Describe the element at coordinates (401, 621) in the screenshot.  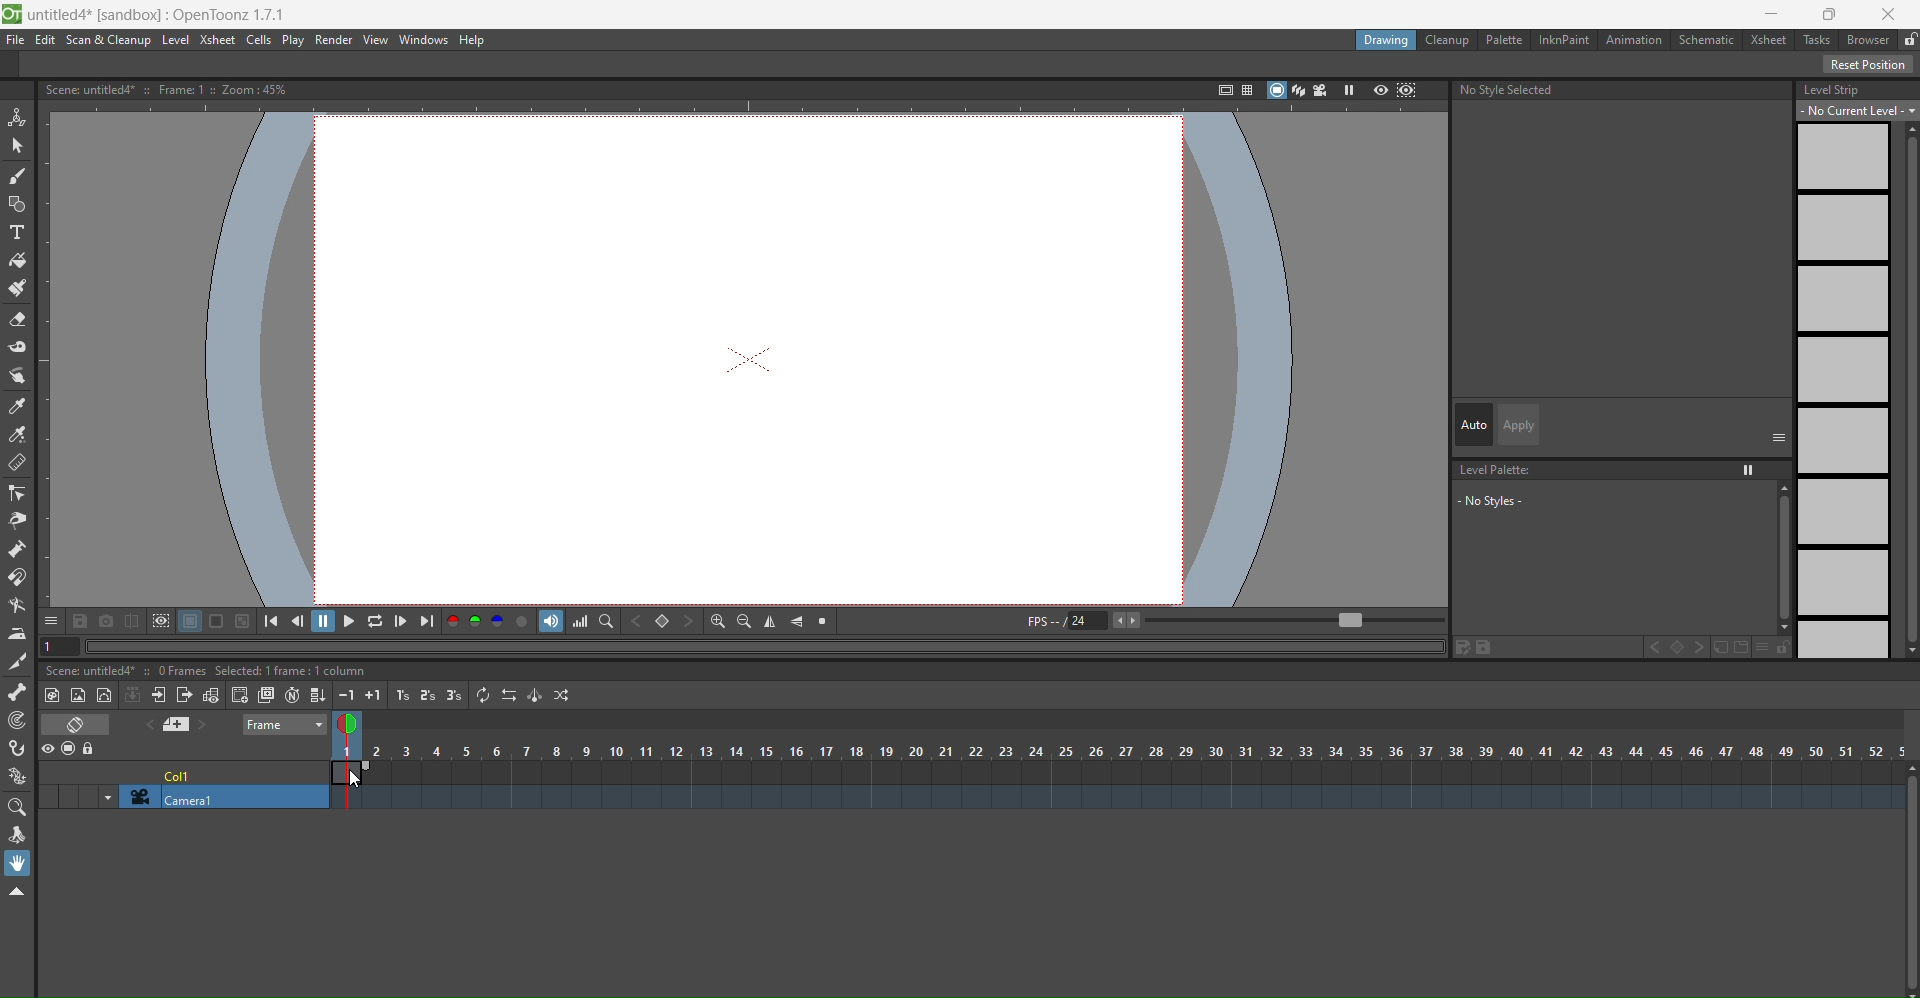
I see `next frame` at that location.